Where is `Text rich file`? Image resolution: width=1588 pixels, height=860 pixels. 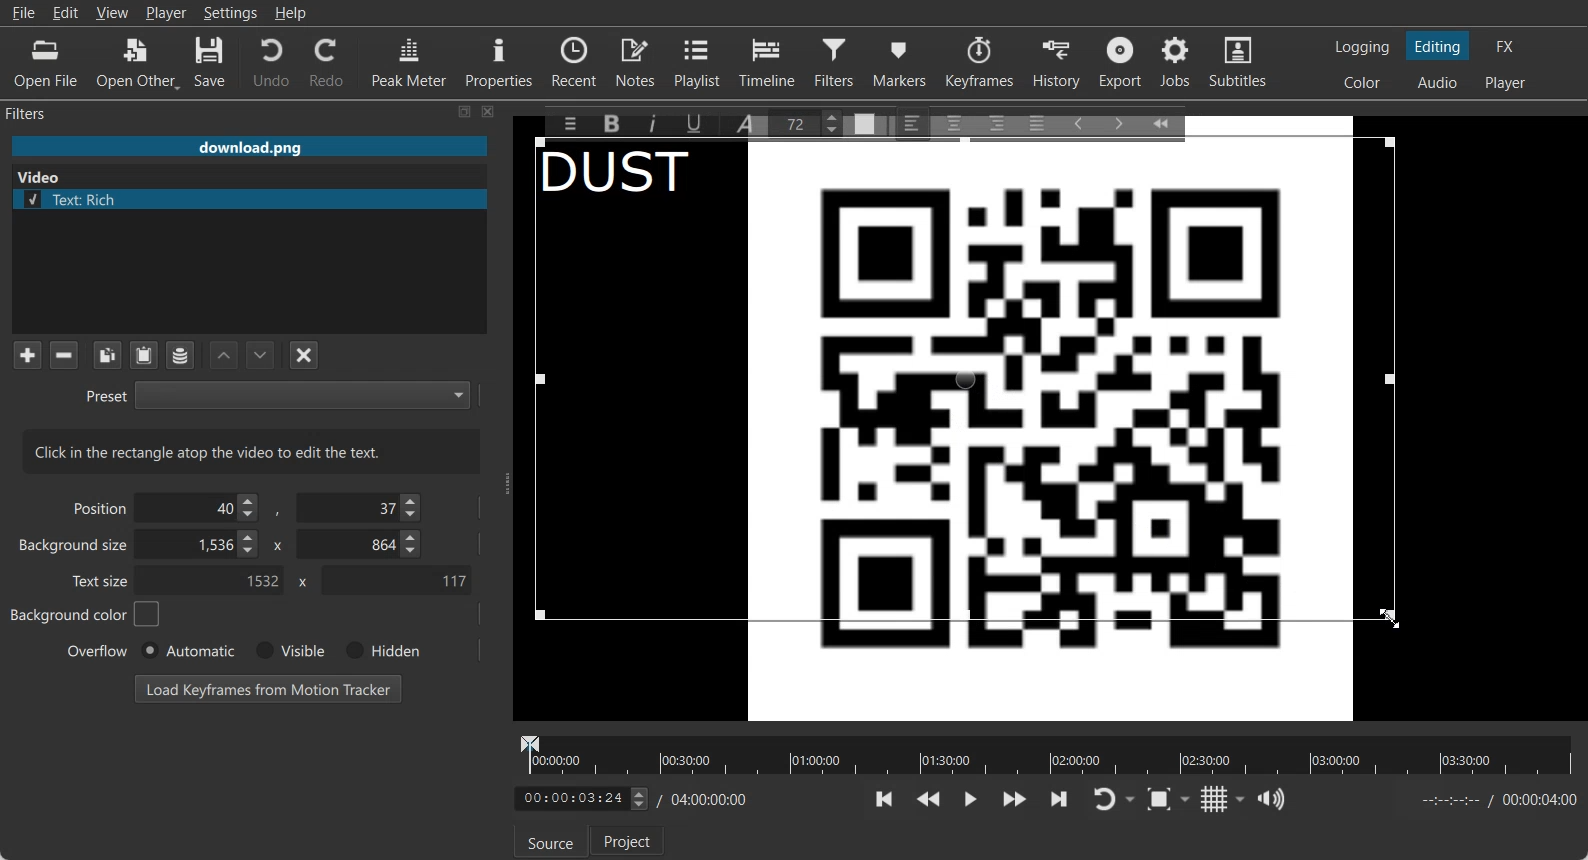 Text rich file is located at coordinates (257, 199).